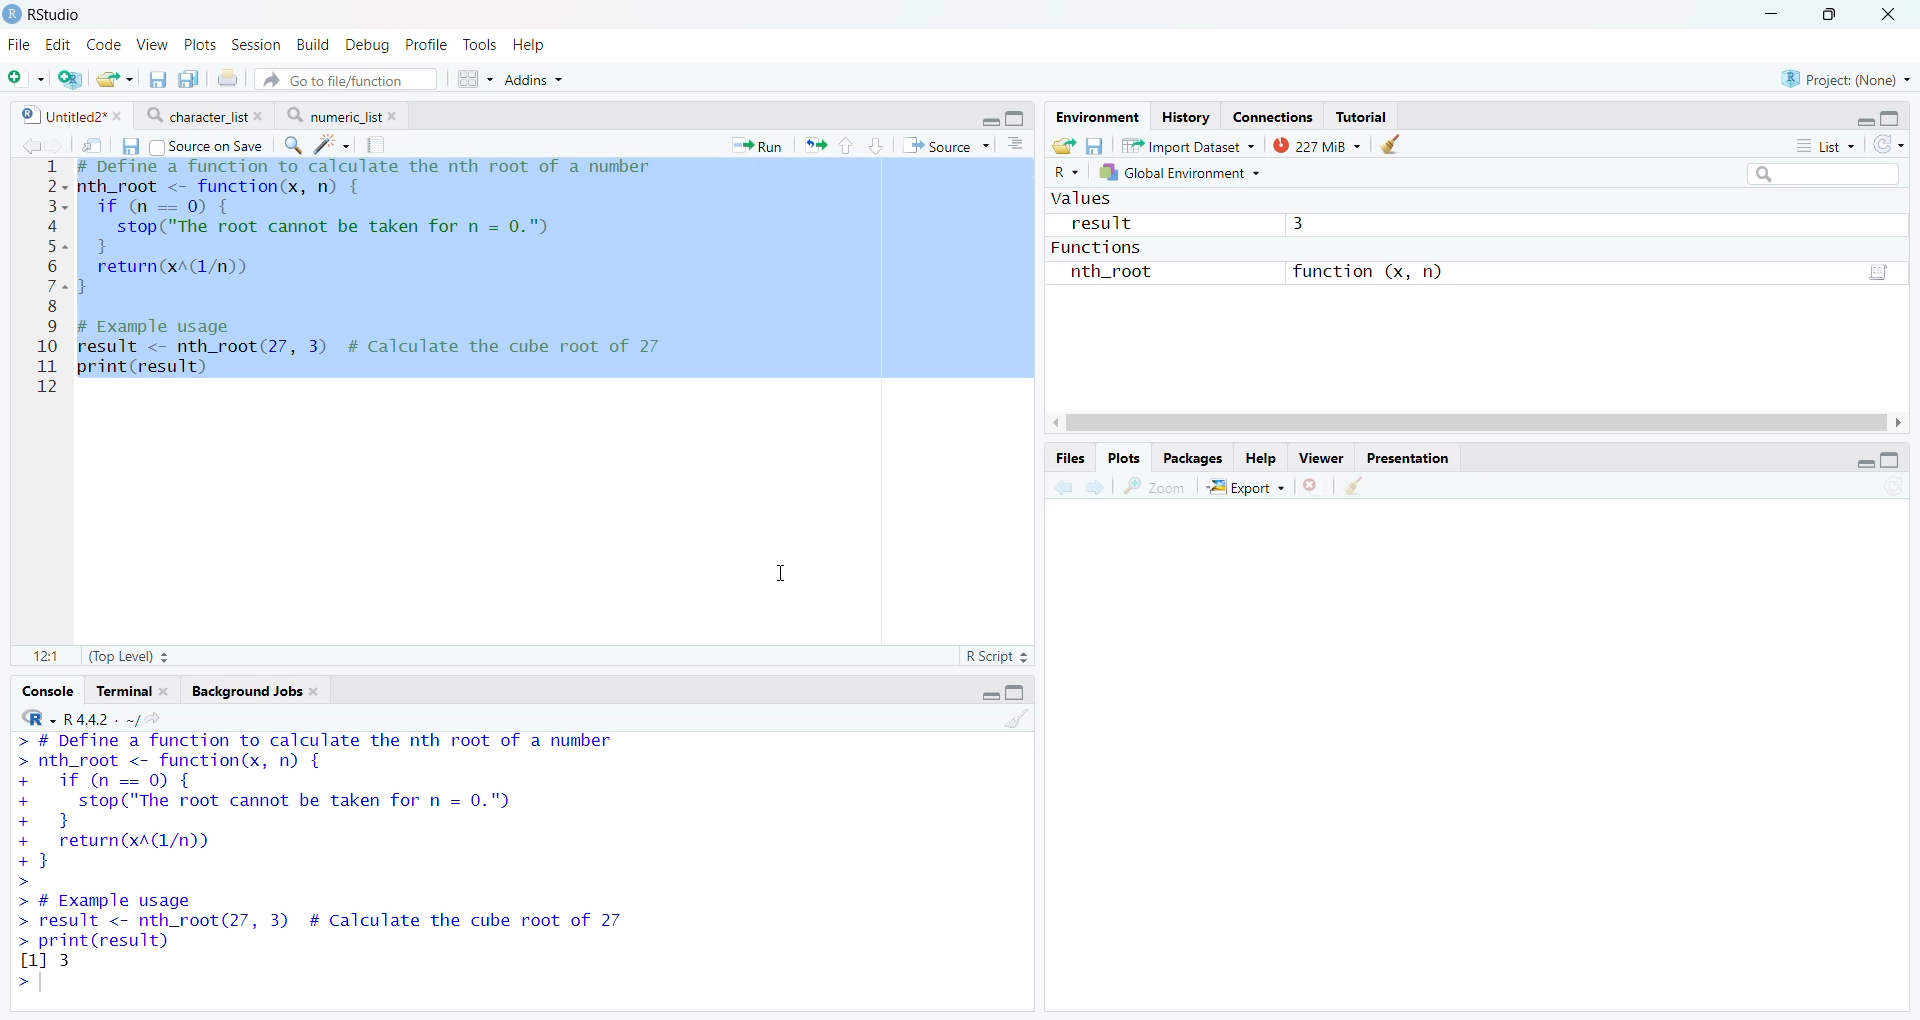 This screenshot has height=1020, width=1920. I want to click on Source, so click(945, 145).